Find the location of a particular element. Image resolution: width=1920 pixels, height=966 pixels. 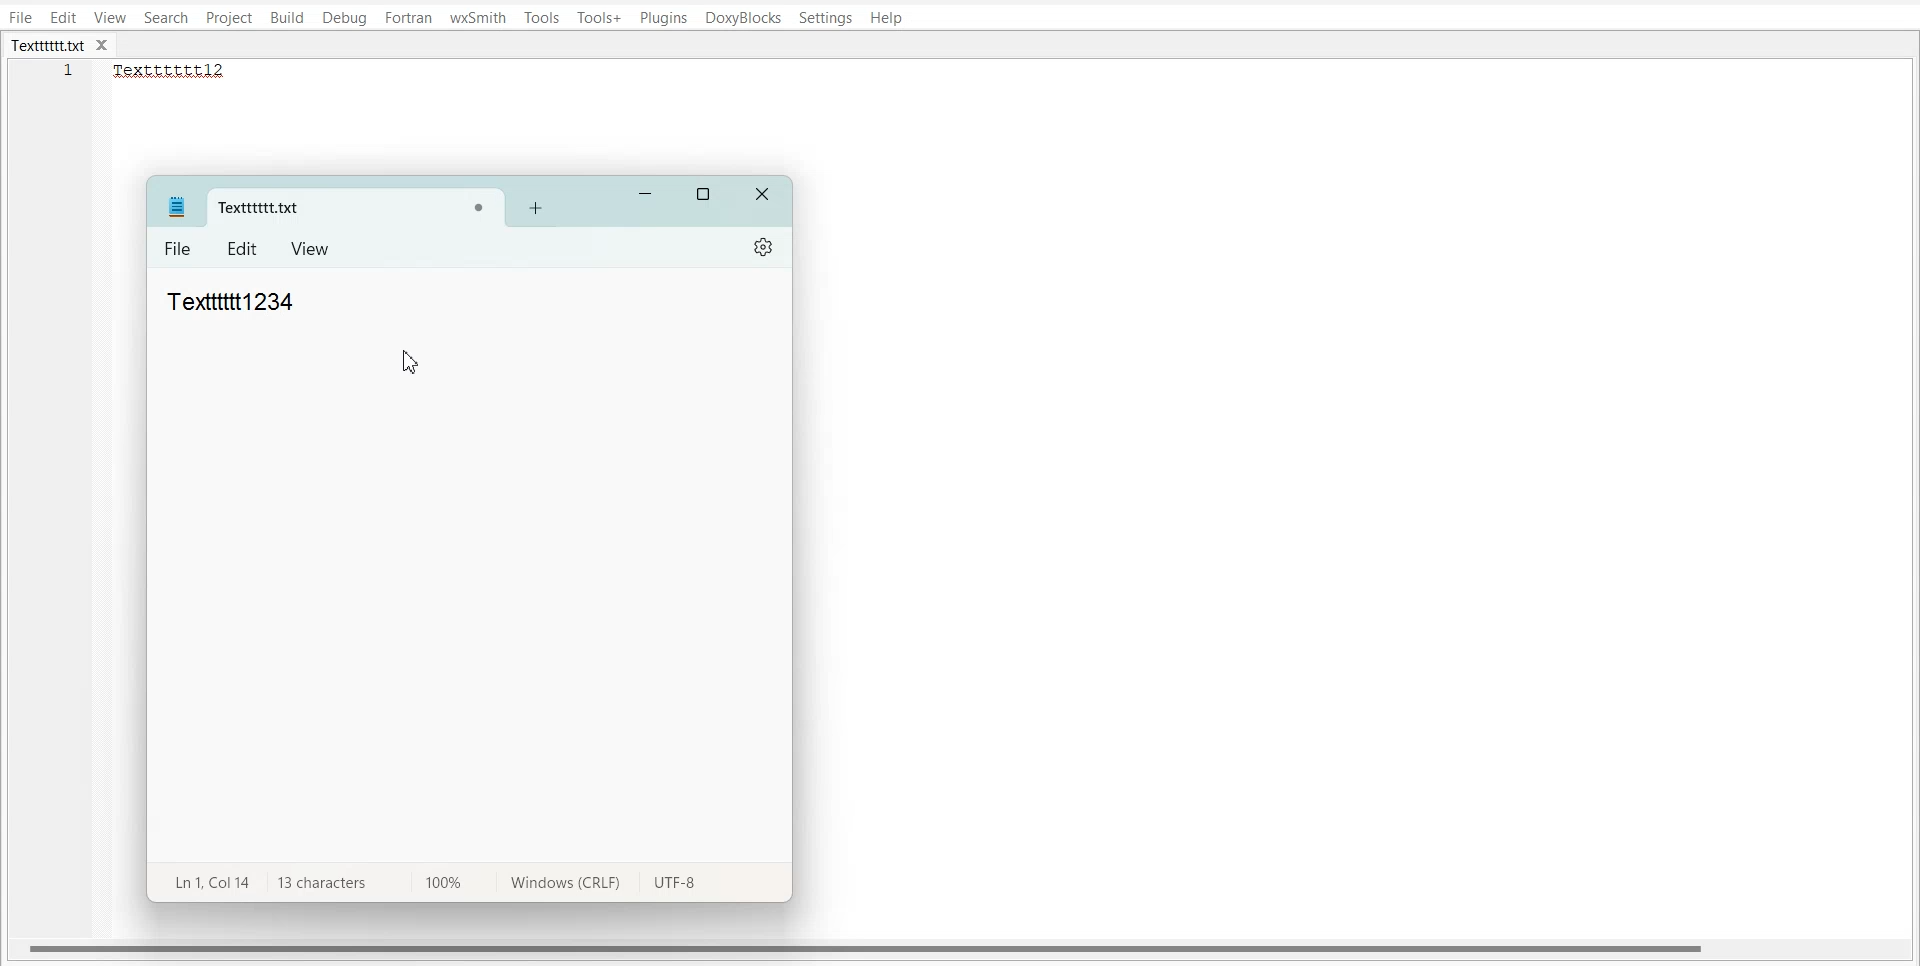

Tools+ is located at coordinates (600, 18).